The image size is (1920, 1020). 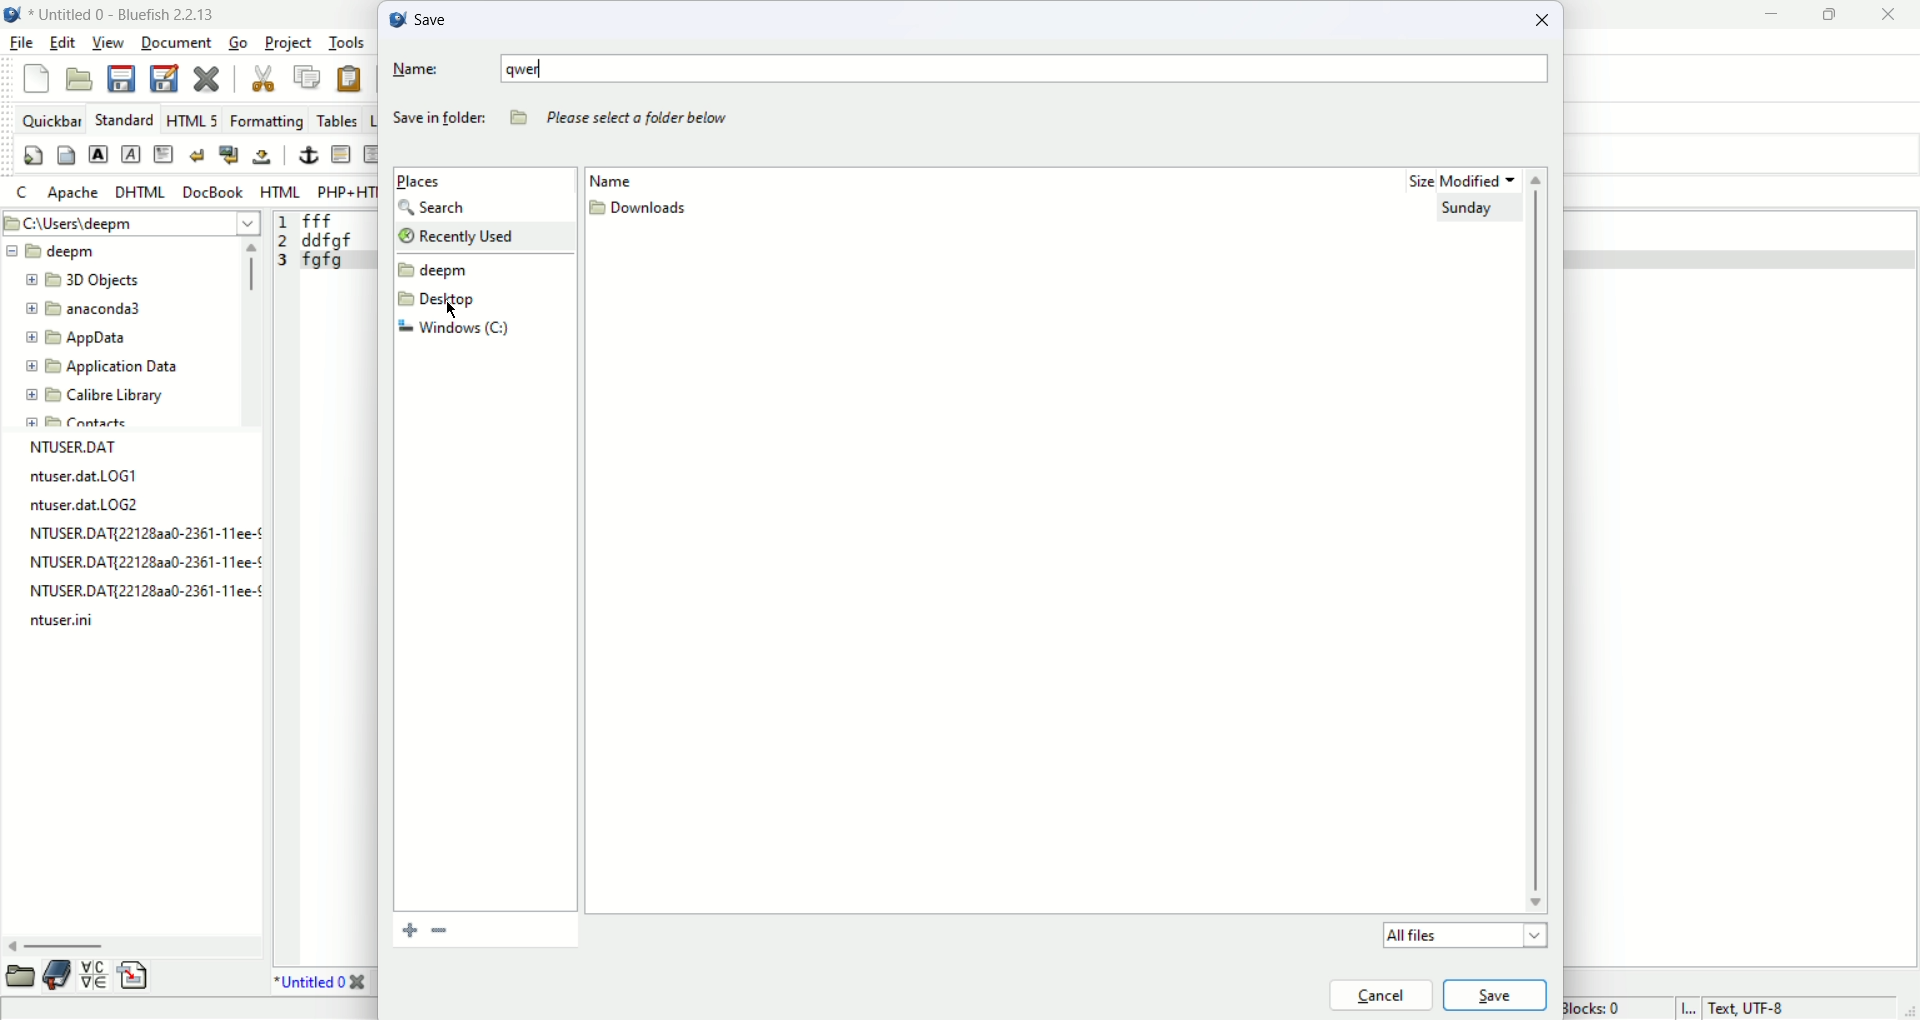 What do you see at coordinates (176, 43) in the screenshot?
I see `document` at bounding box center [176, 43].